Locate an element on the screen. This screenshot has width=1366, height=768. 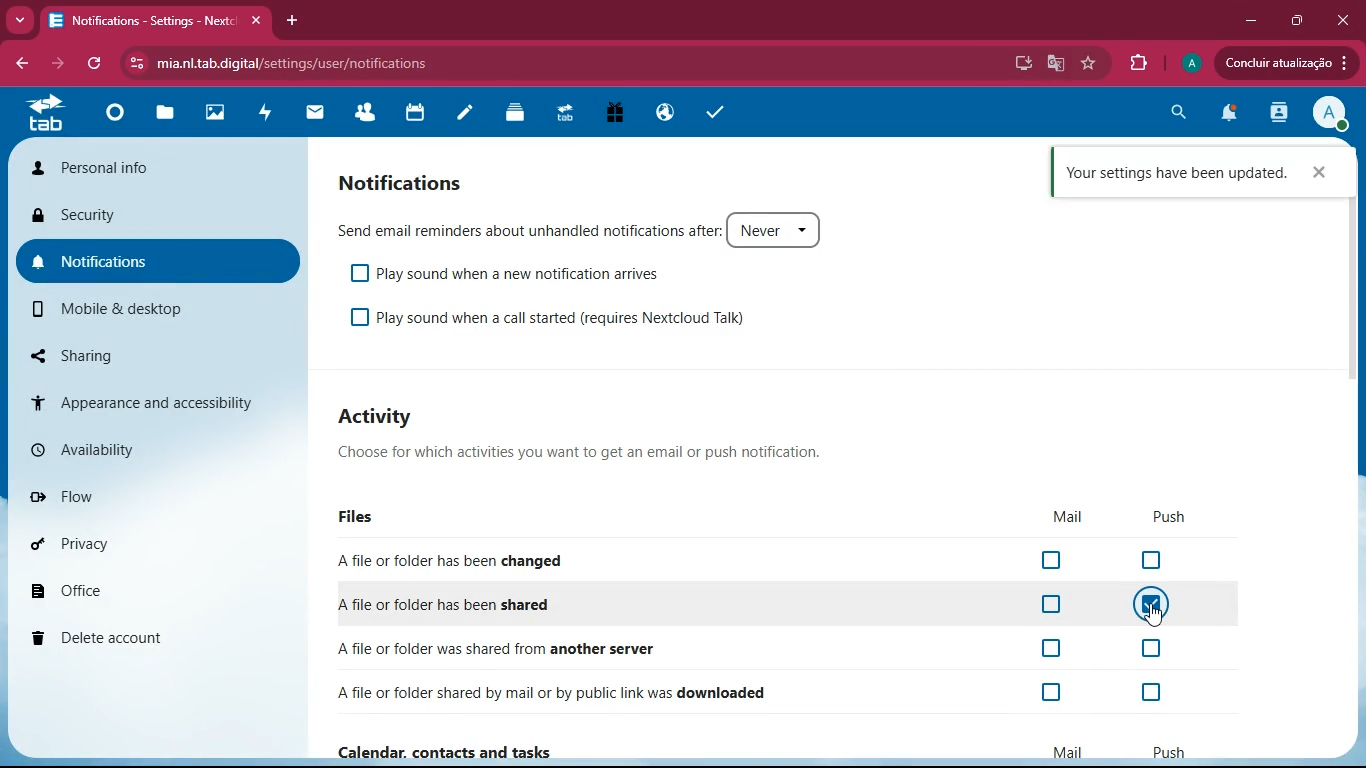
sharing is located at coordinates (120, 351).